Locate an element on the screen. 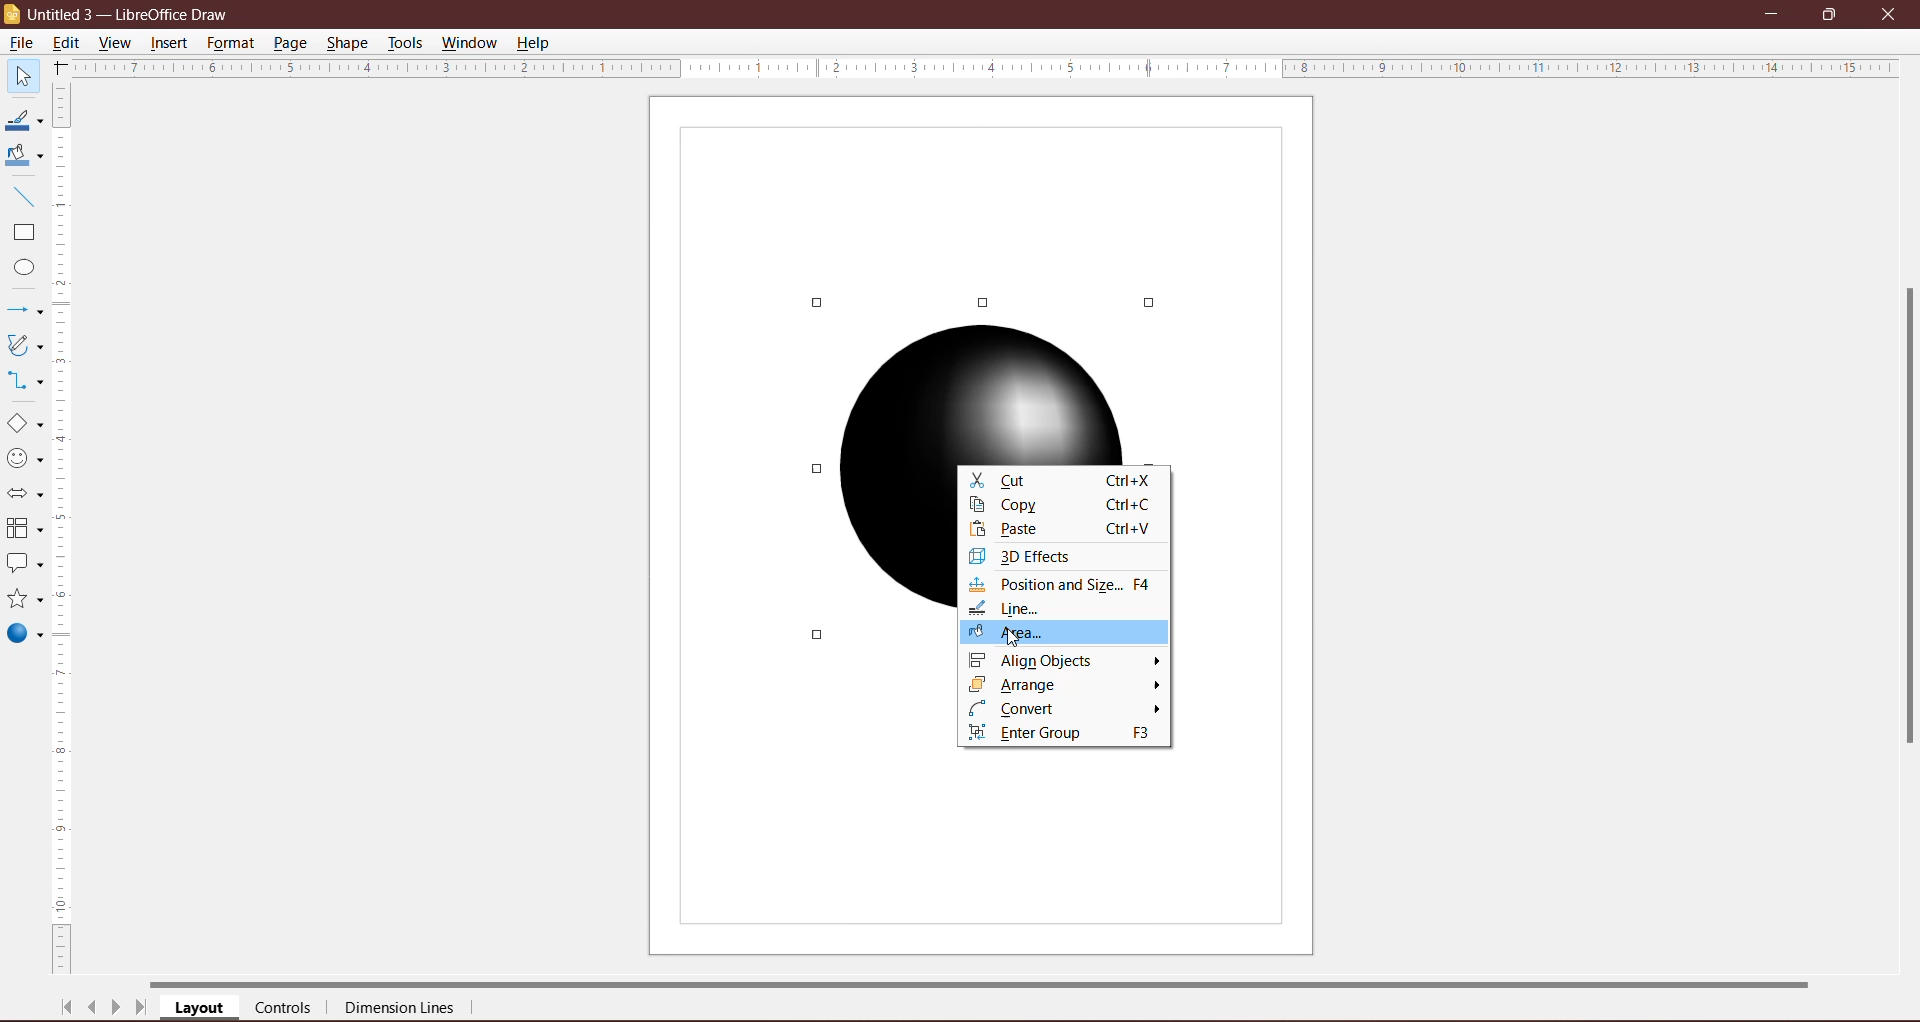  Insert Line is located at coordinates (22, 196).